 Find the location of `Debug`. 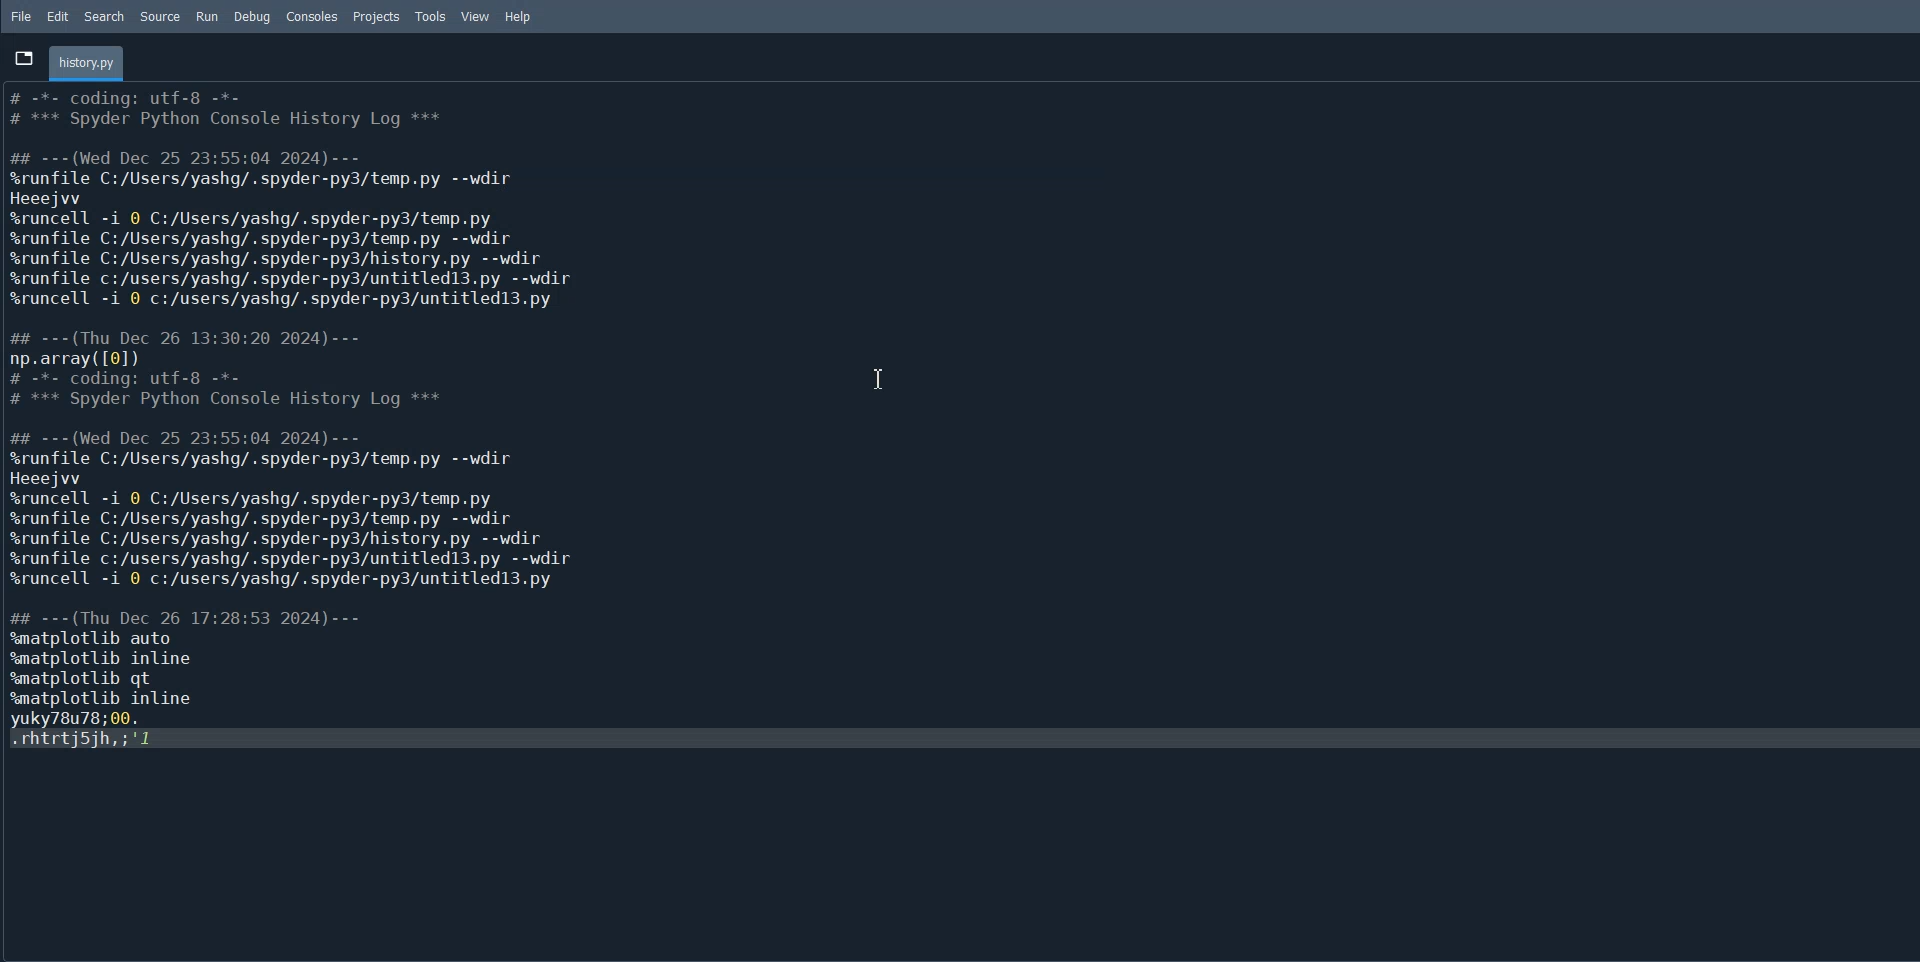

Debug is located at coordinates (252, 17).